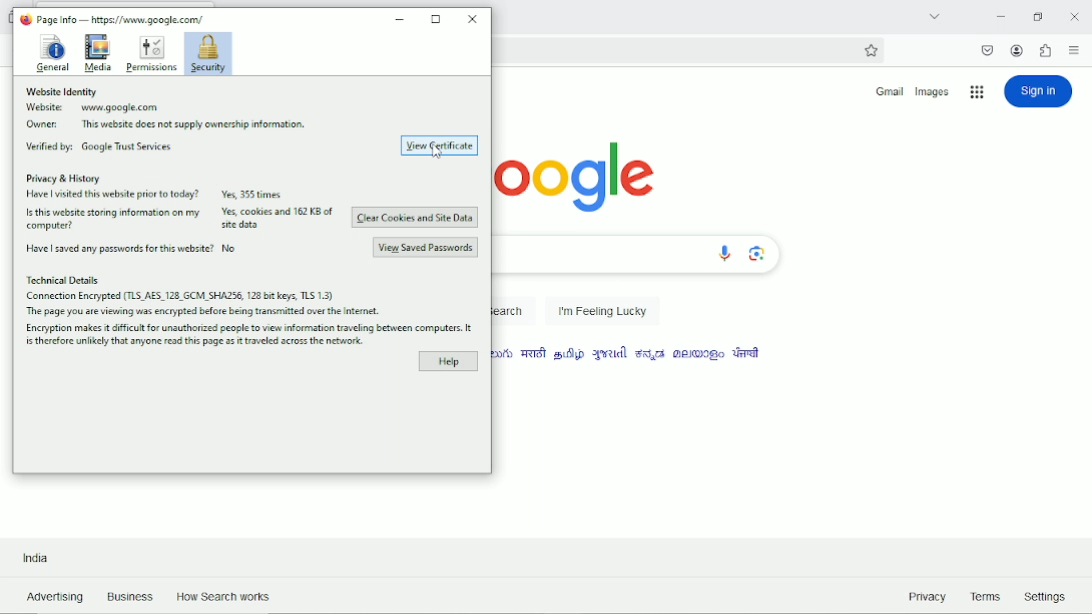  I want to click on Clear cookies and site data, so click(414, 217).